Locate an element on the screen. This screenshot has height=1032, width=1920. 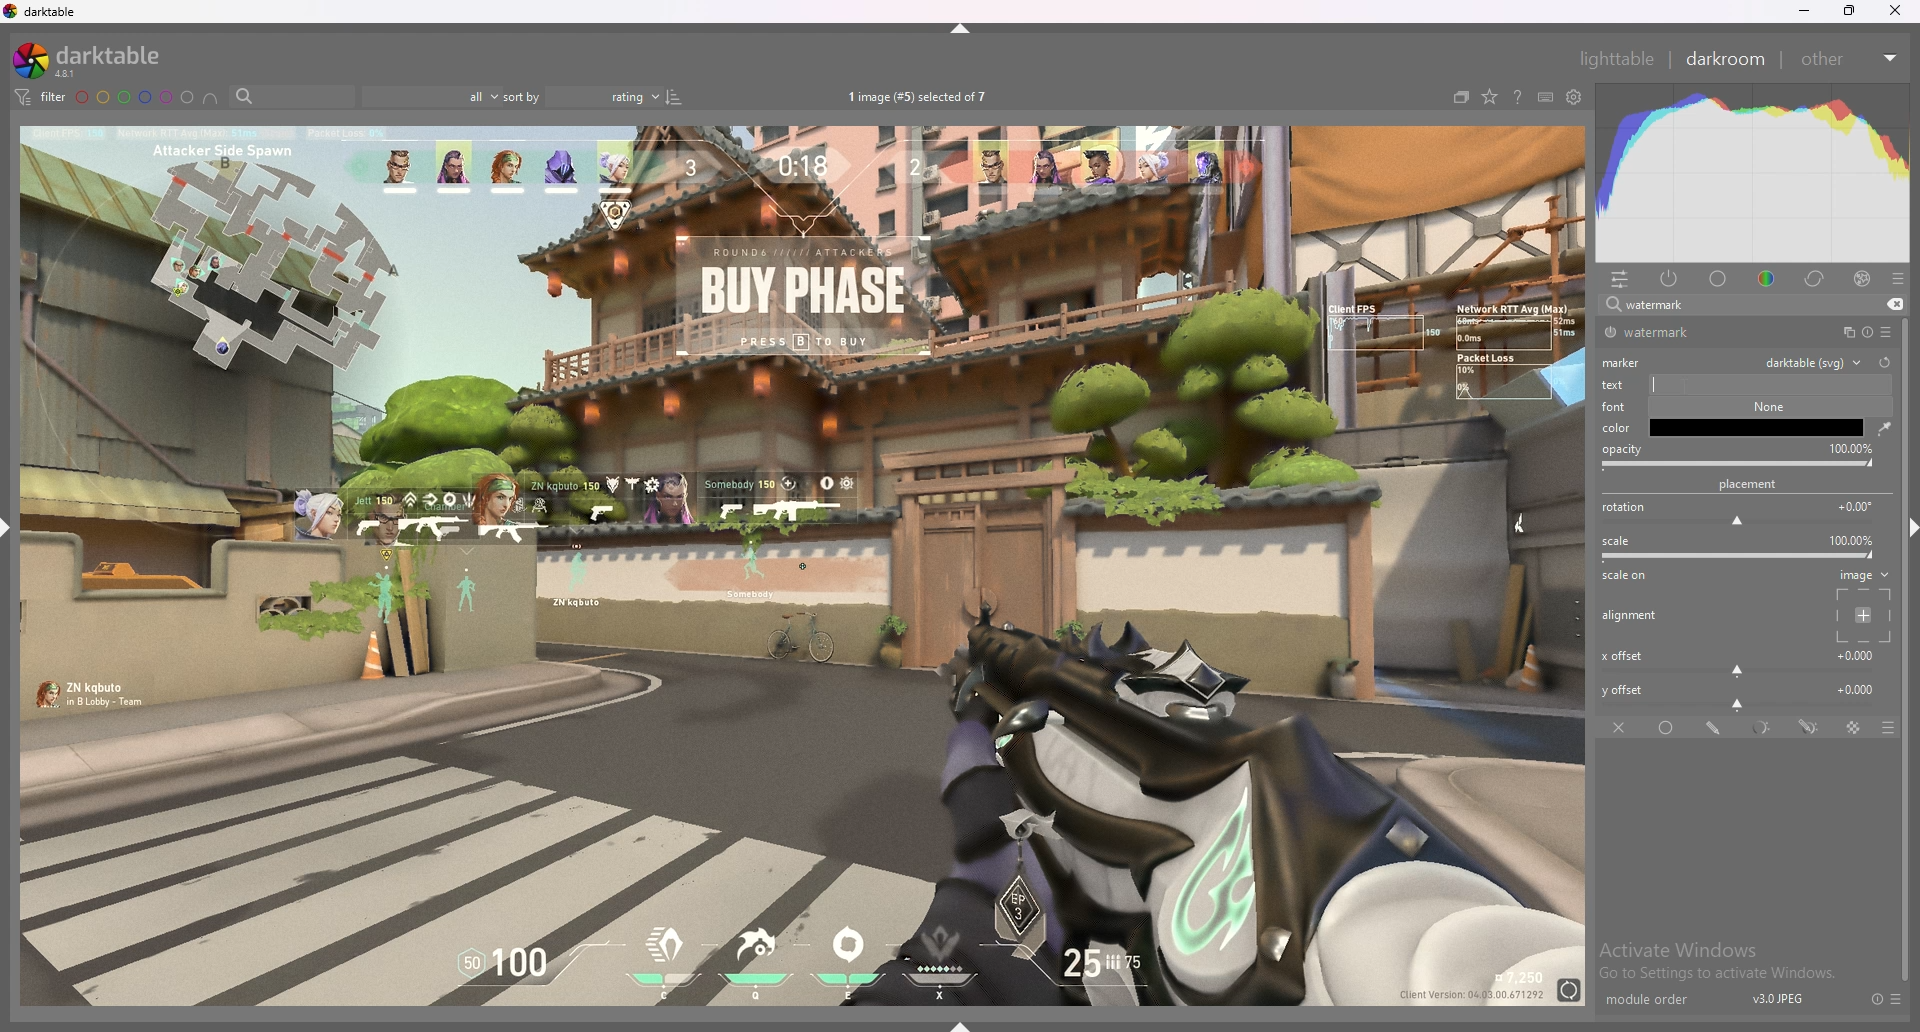
resize is located at coordinates (1850, 11).